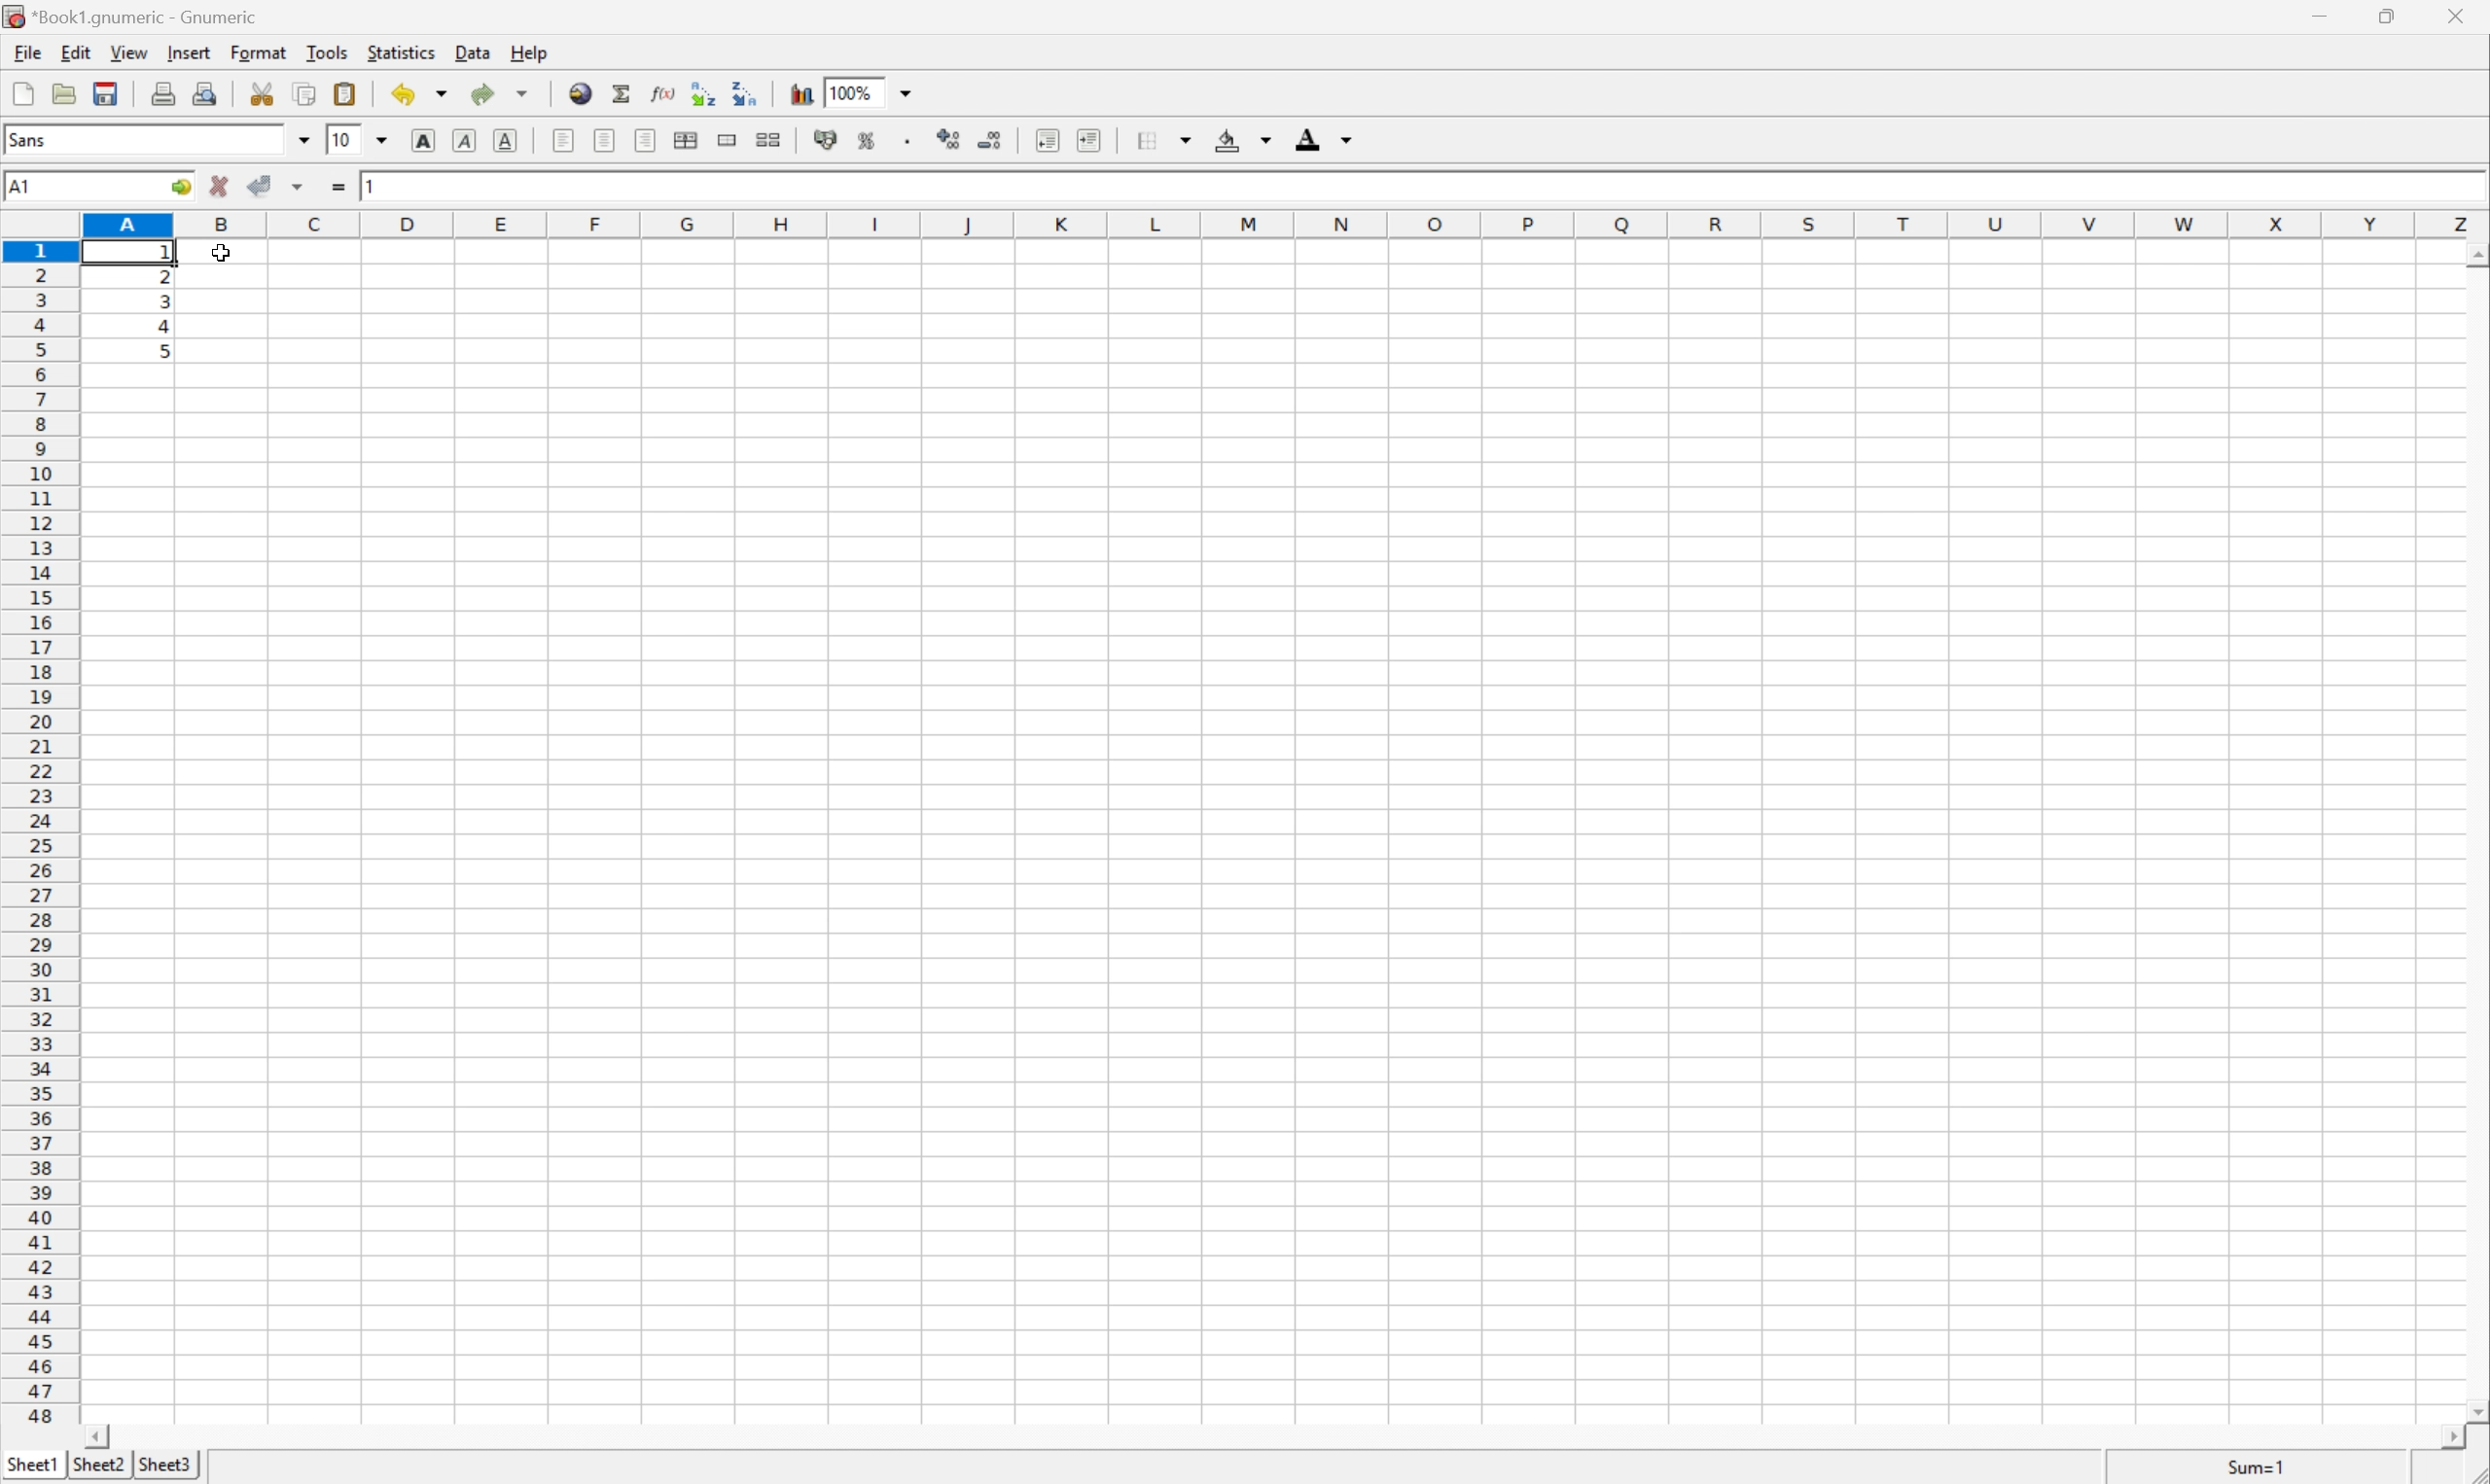  Describe the element at coordinates (904, 93) in the screenshot. I see `Drop Down` at that location.